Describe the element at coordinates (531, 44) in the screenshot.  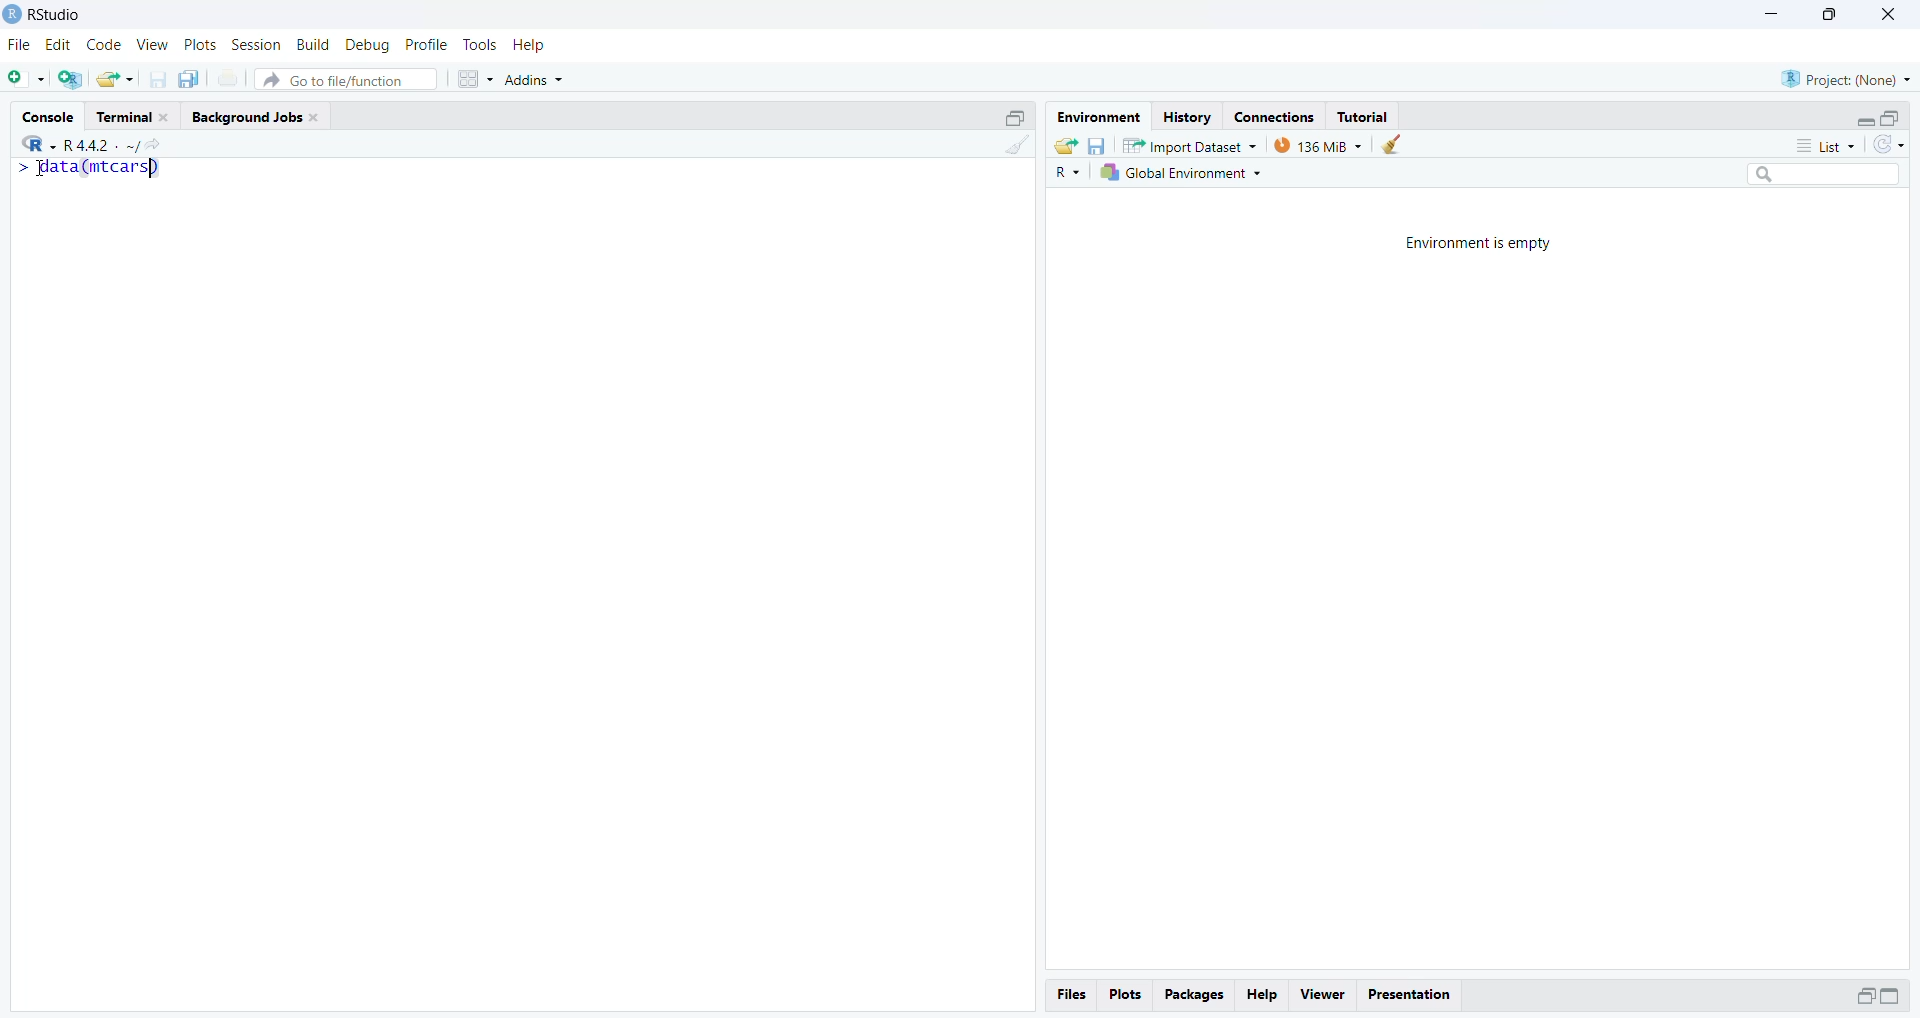
I see `Help` at that location.